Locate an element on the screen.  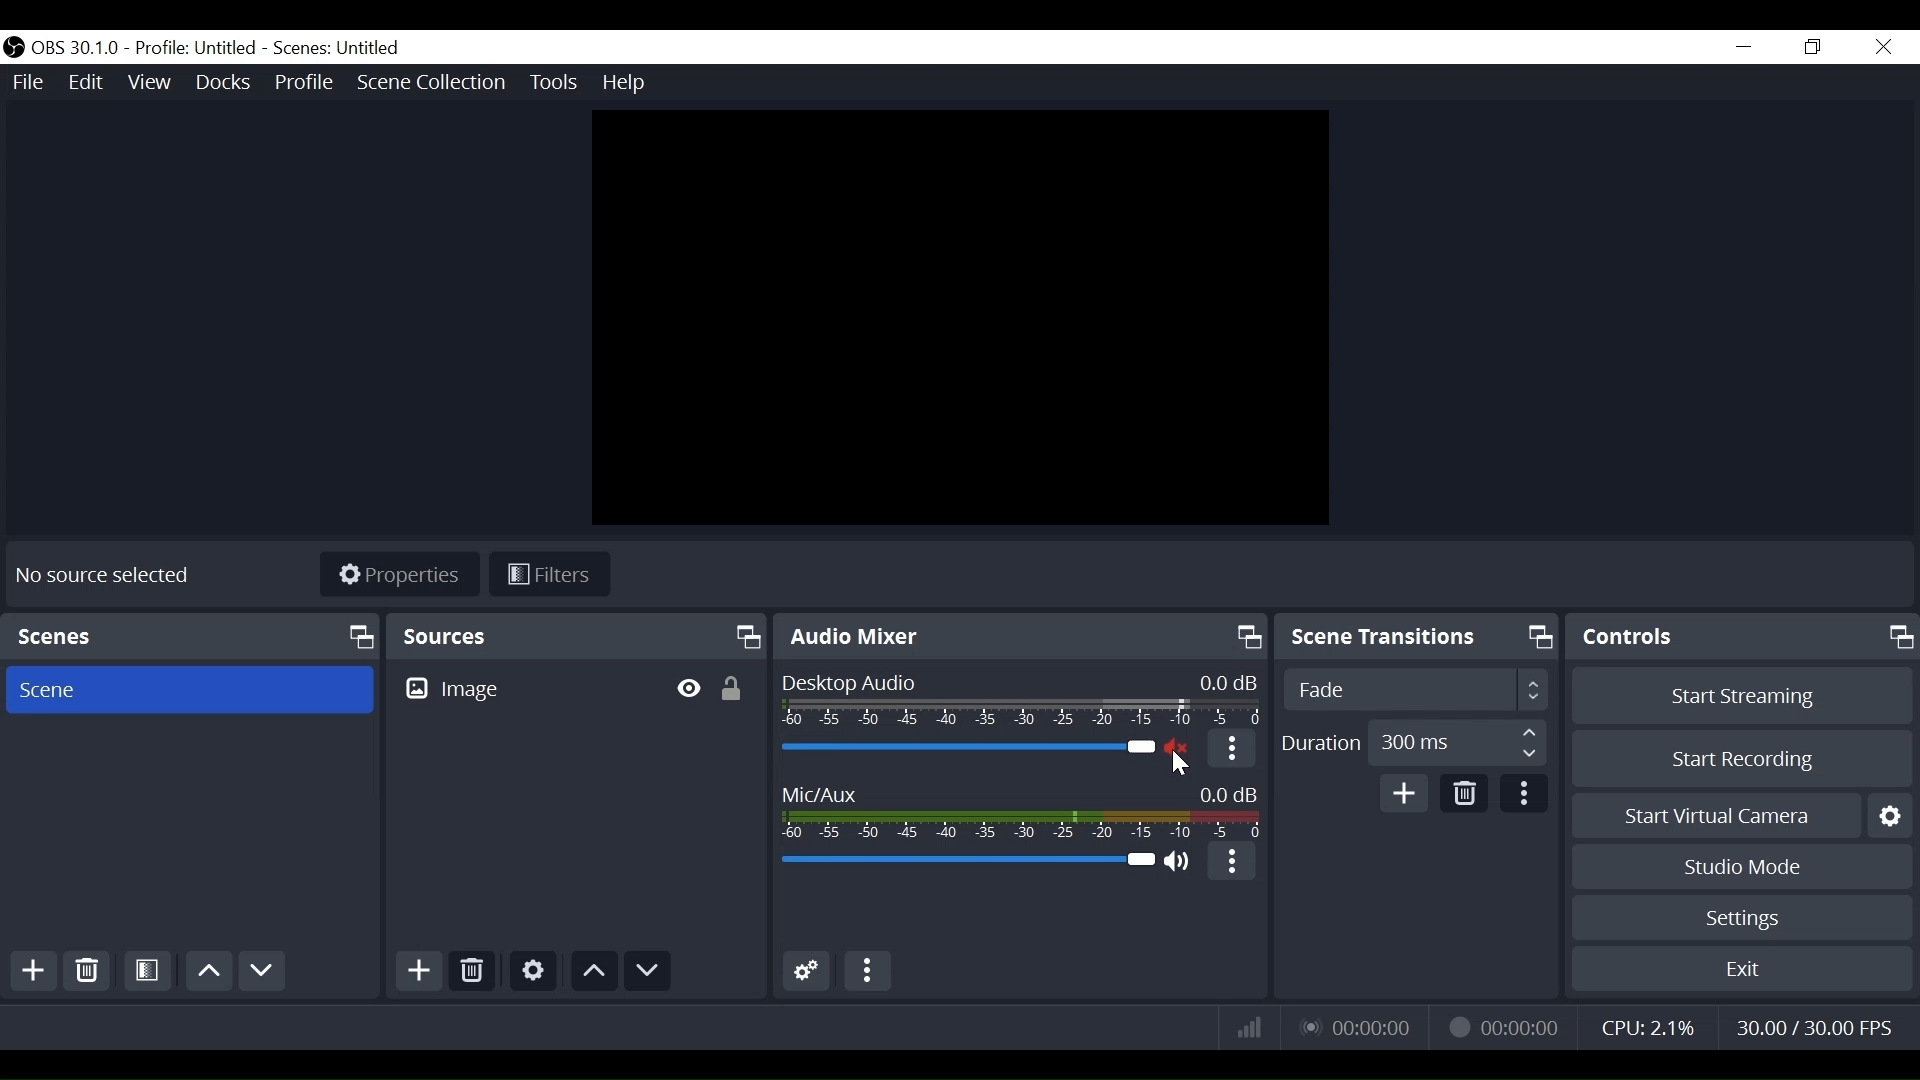
More options is located at coordinates (1228, 864).